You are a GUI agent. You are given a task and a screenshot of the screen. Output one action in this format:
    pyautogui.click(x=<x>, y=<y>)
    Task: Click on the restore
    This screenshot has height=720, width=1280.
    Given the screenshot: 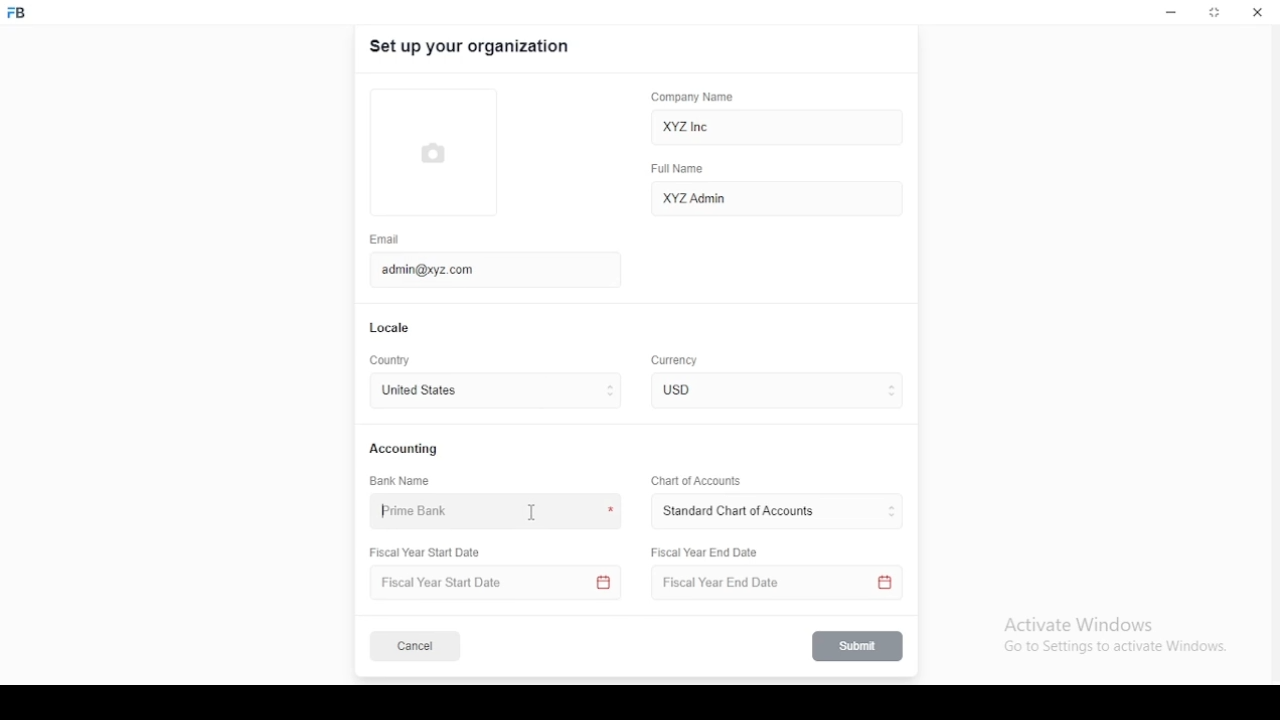 What is the action you would take?
    pyautogui.click(x=1216, y=14)
    